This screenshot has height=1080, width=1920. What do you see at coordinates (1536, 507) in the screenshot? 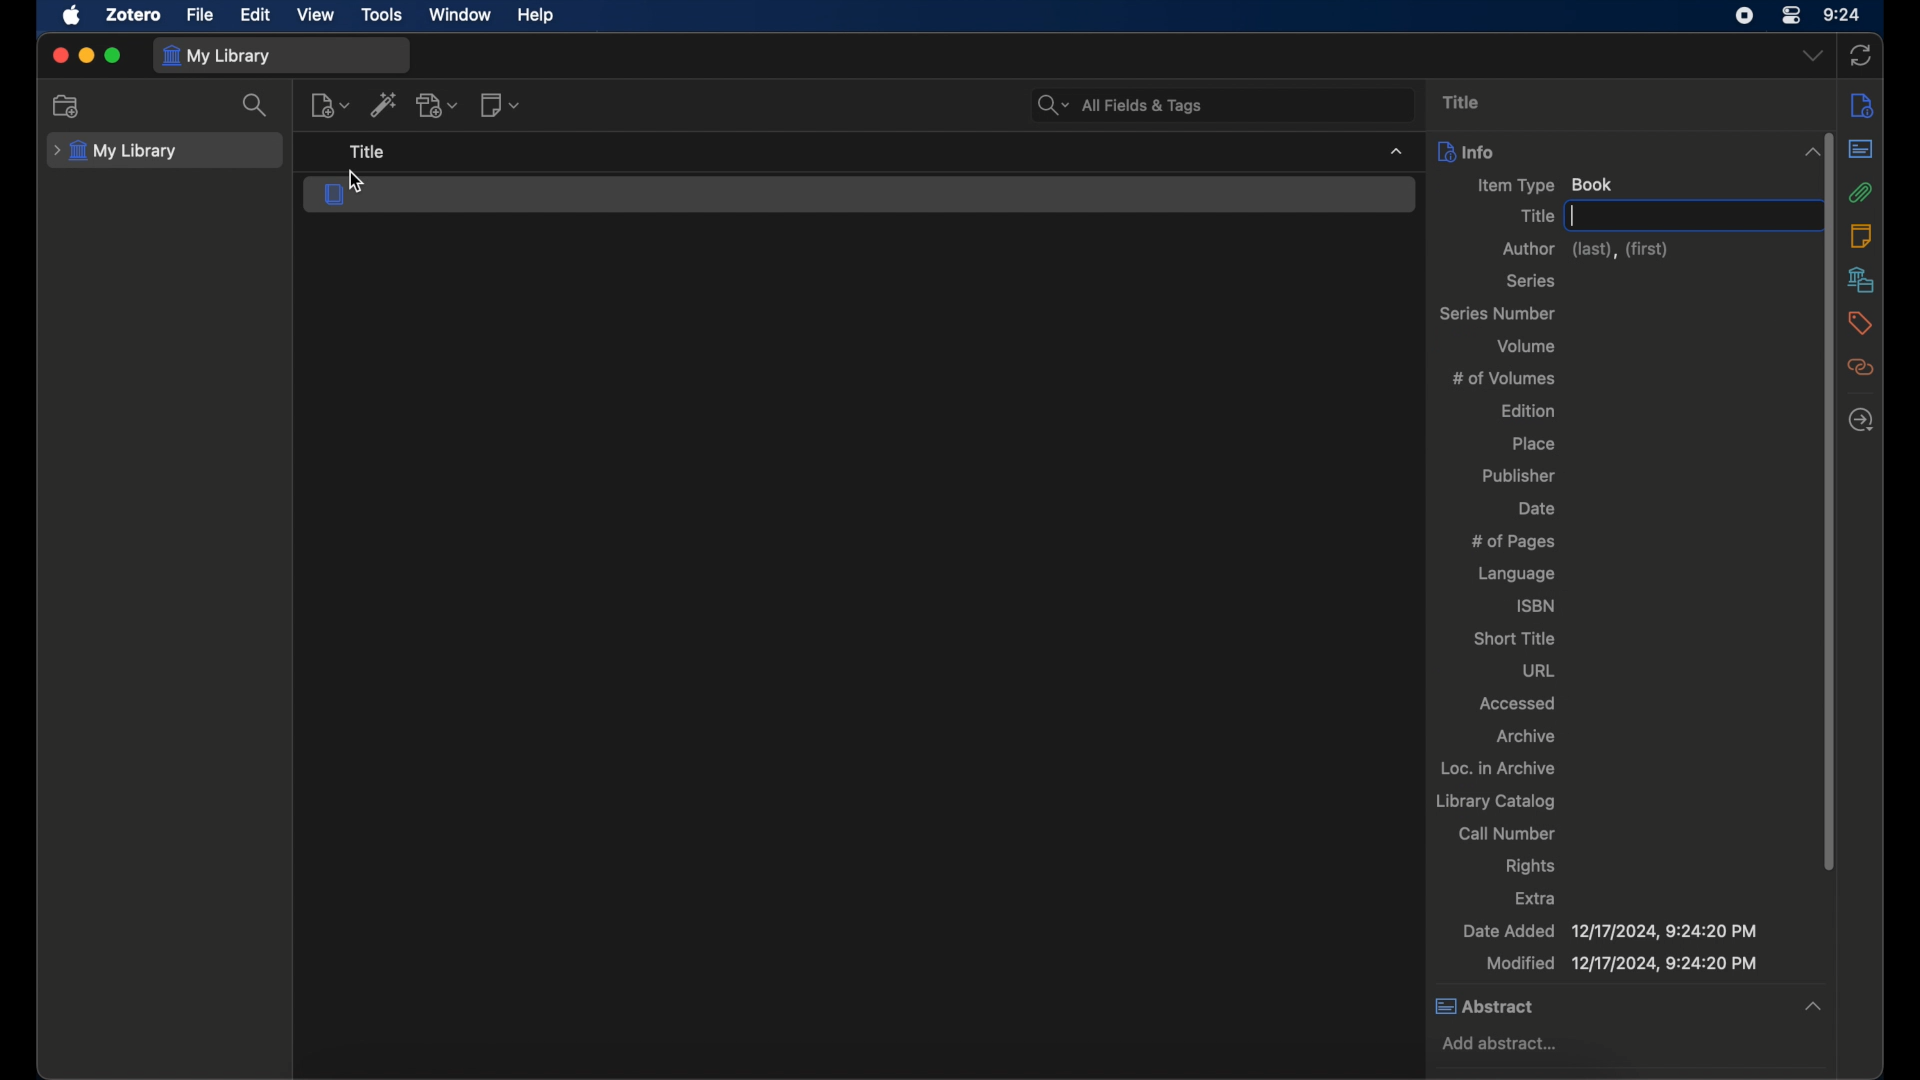
I see `date` at bounding box center [1536, 507].